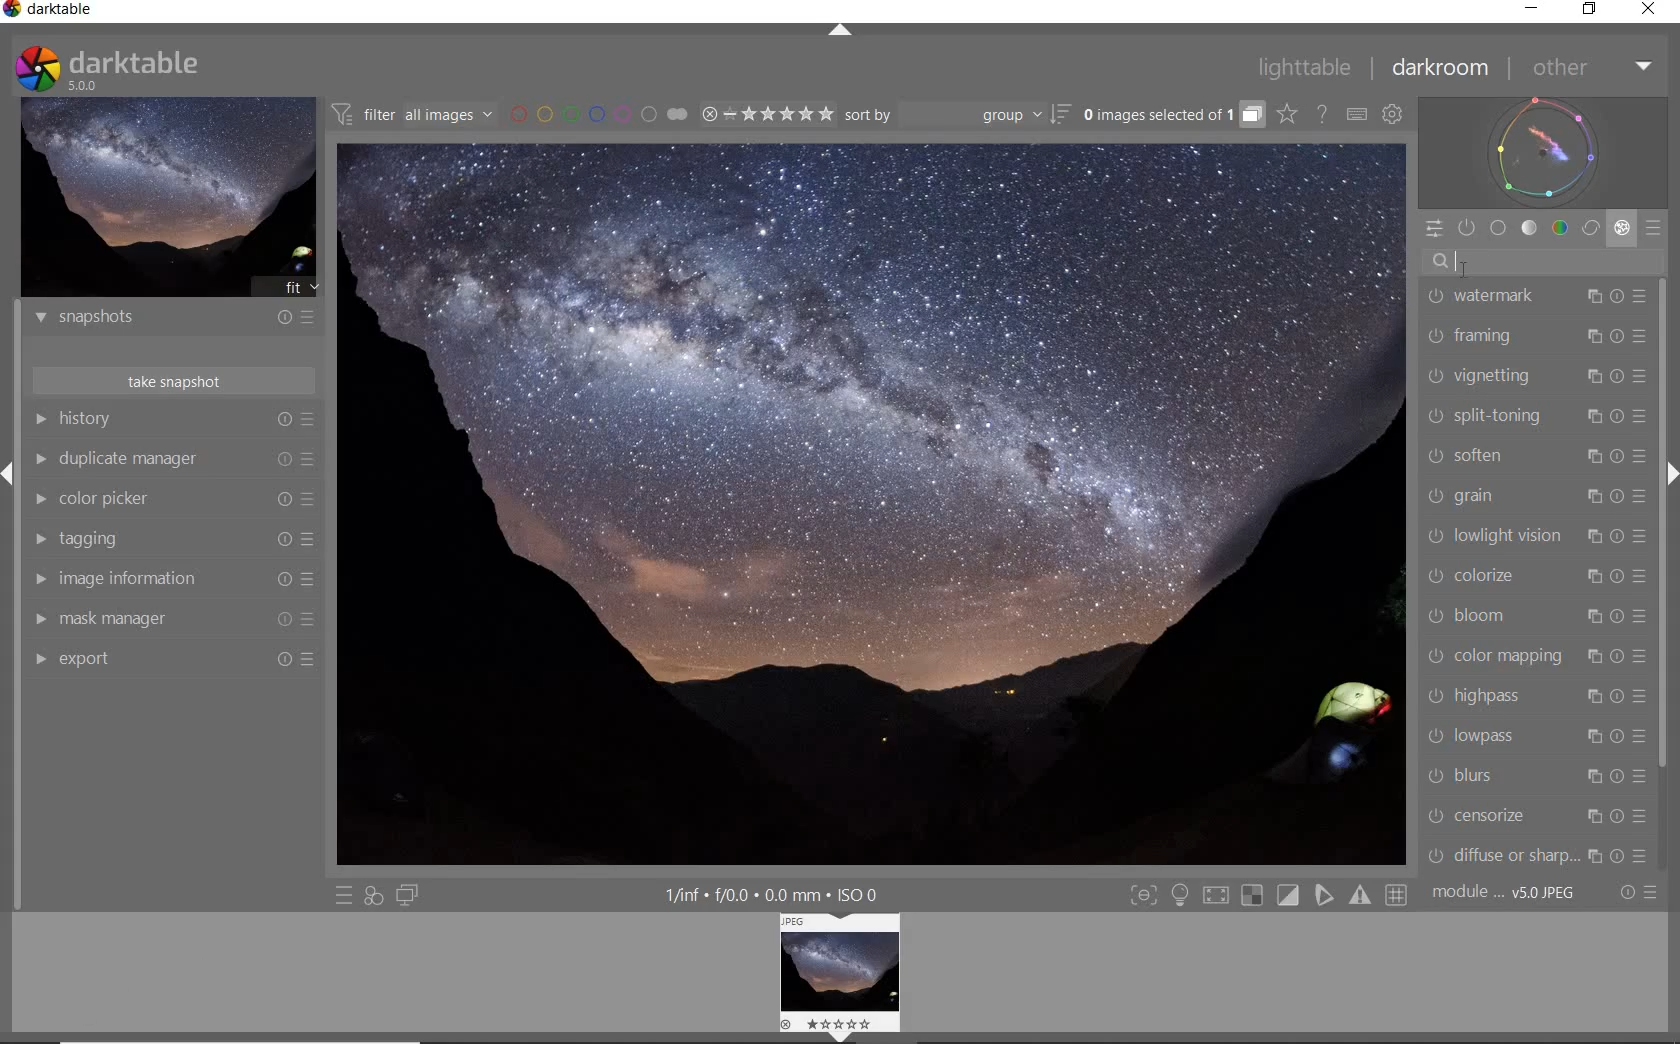  Describe the element at coordinates (840, 1034) in the screenshot. I see `hide bottom menu (shift+ctrl+b)` at that location.